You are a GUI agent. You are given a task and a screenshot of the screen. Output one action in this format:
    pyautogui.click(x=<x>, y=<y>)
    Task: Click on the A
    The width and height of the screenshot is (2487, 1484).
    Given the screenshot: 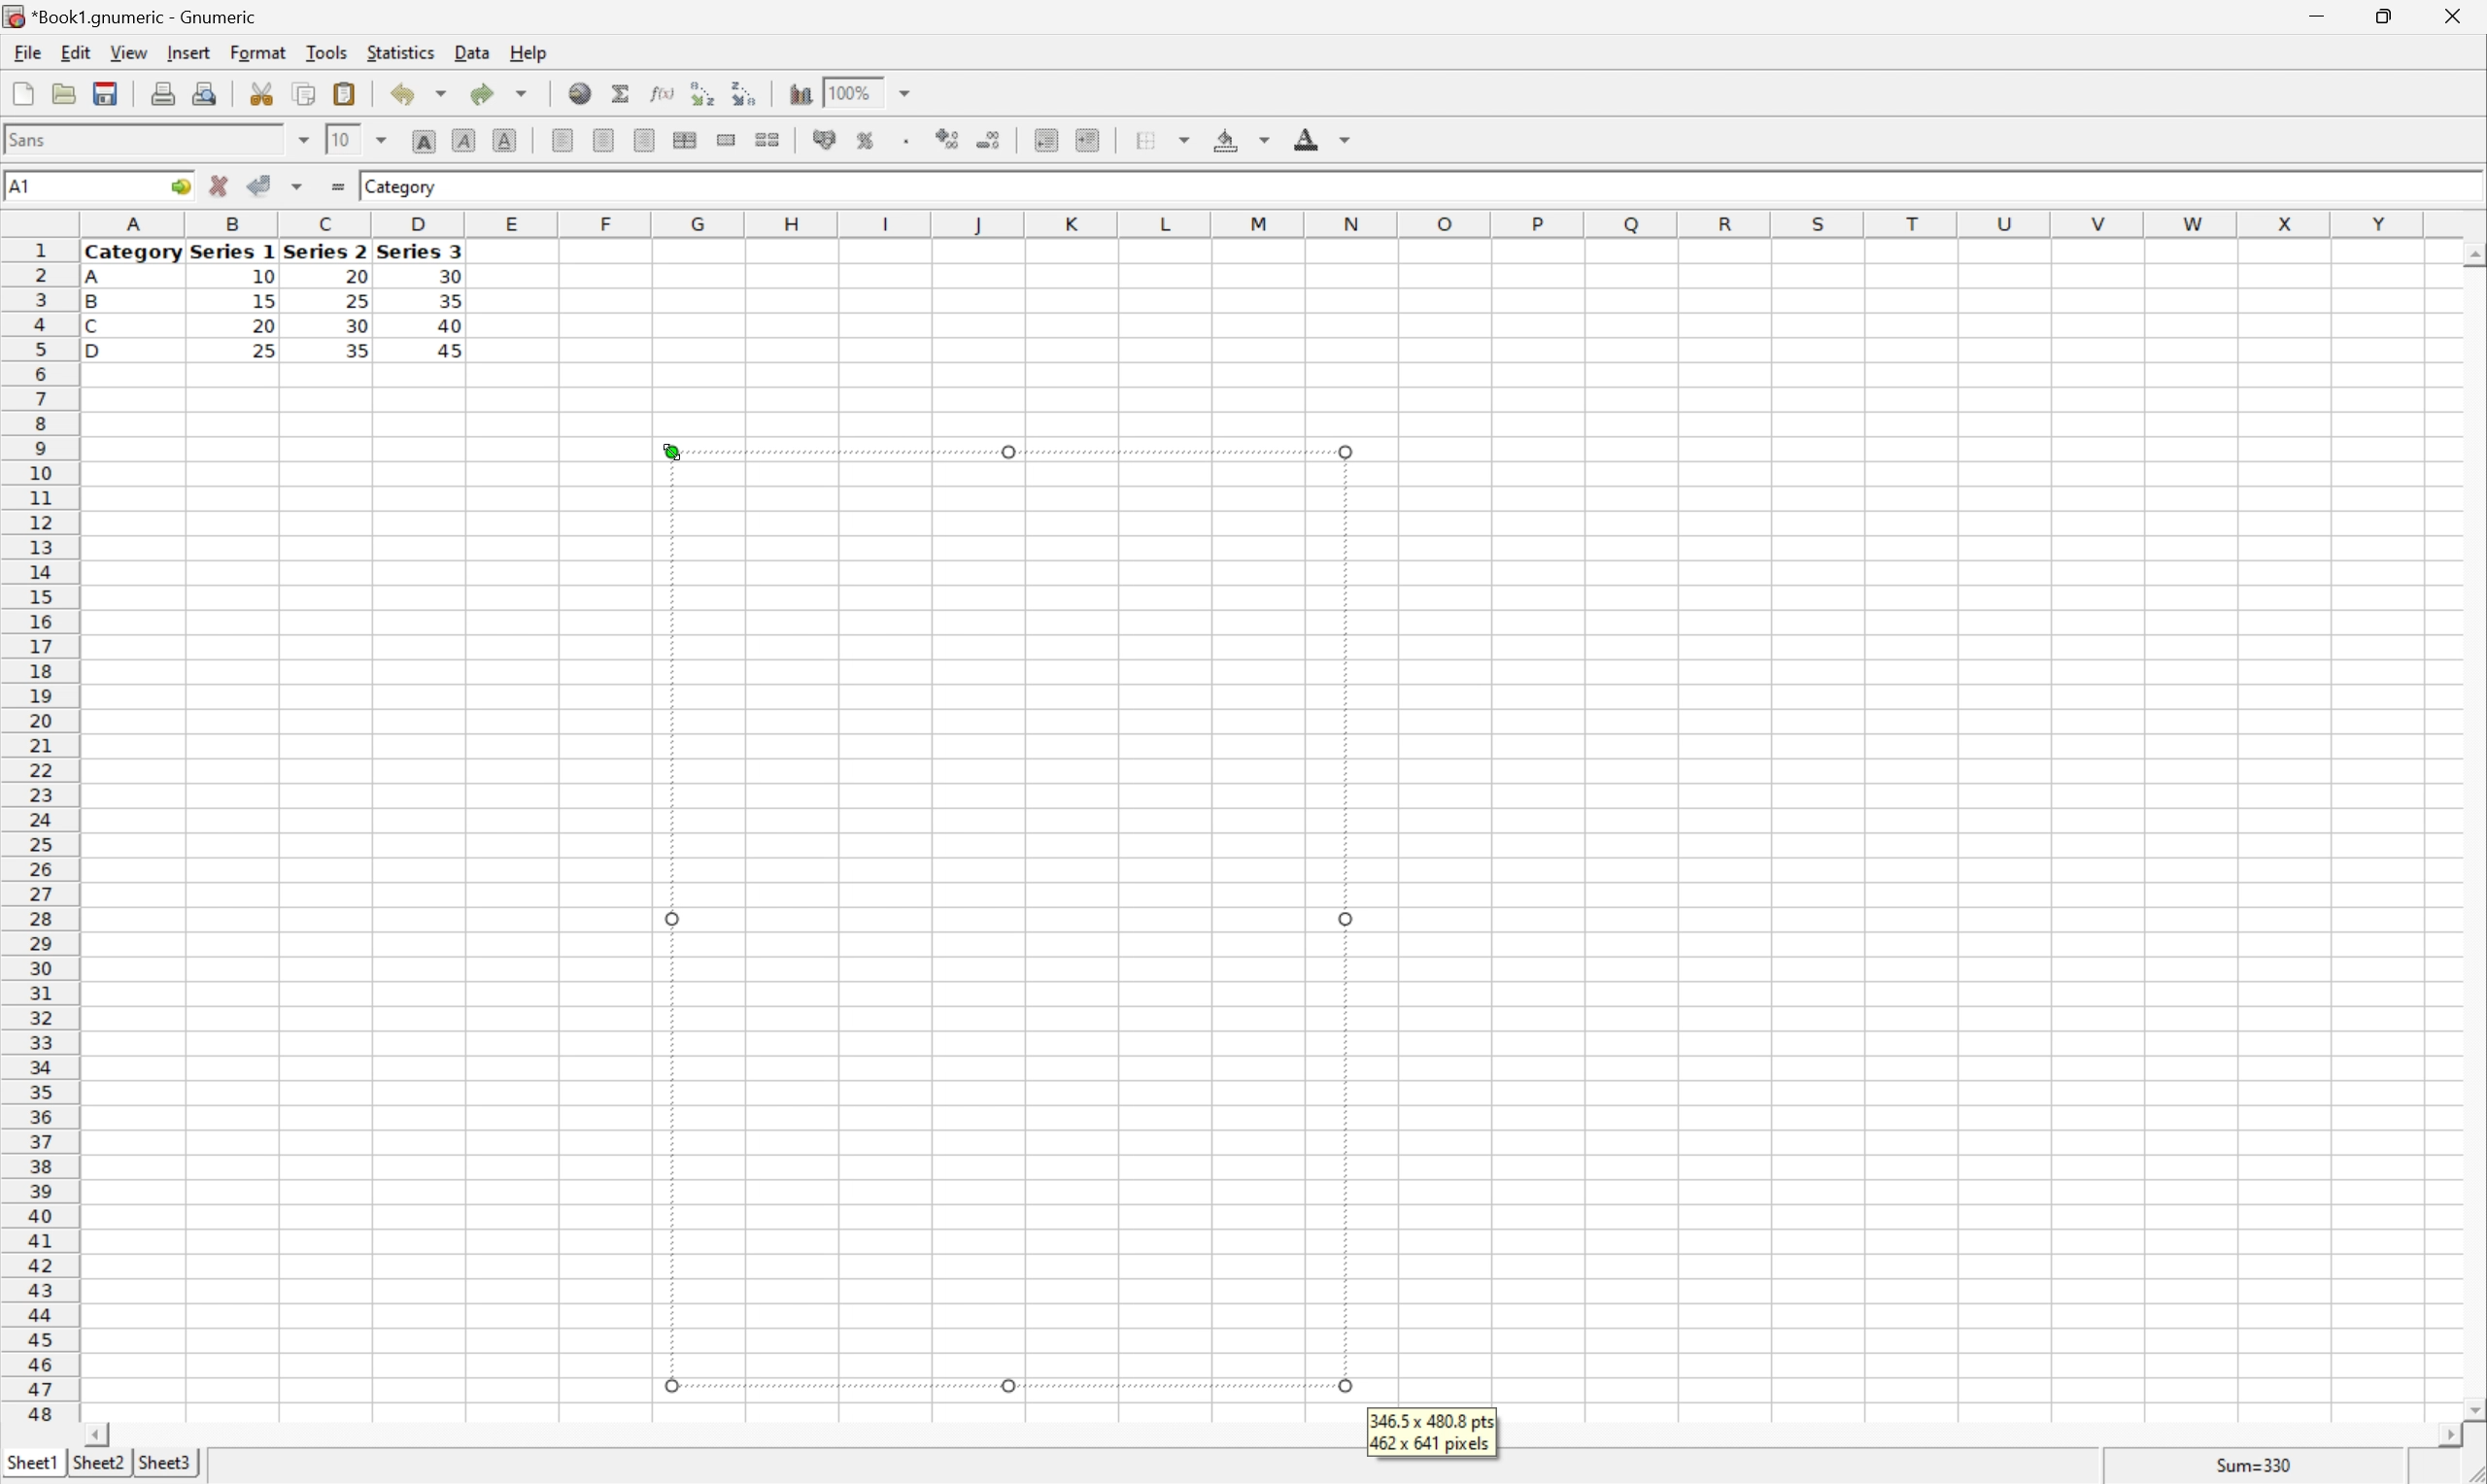 What is the action you would take?
    pyautogui.click(x=95, y=280)
    